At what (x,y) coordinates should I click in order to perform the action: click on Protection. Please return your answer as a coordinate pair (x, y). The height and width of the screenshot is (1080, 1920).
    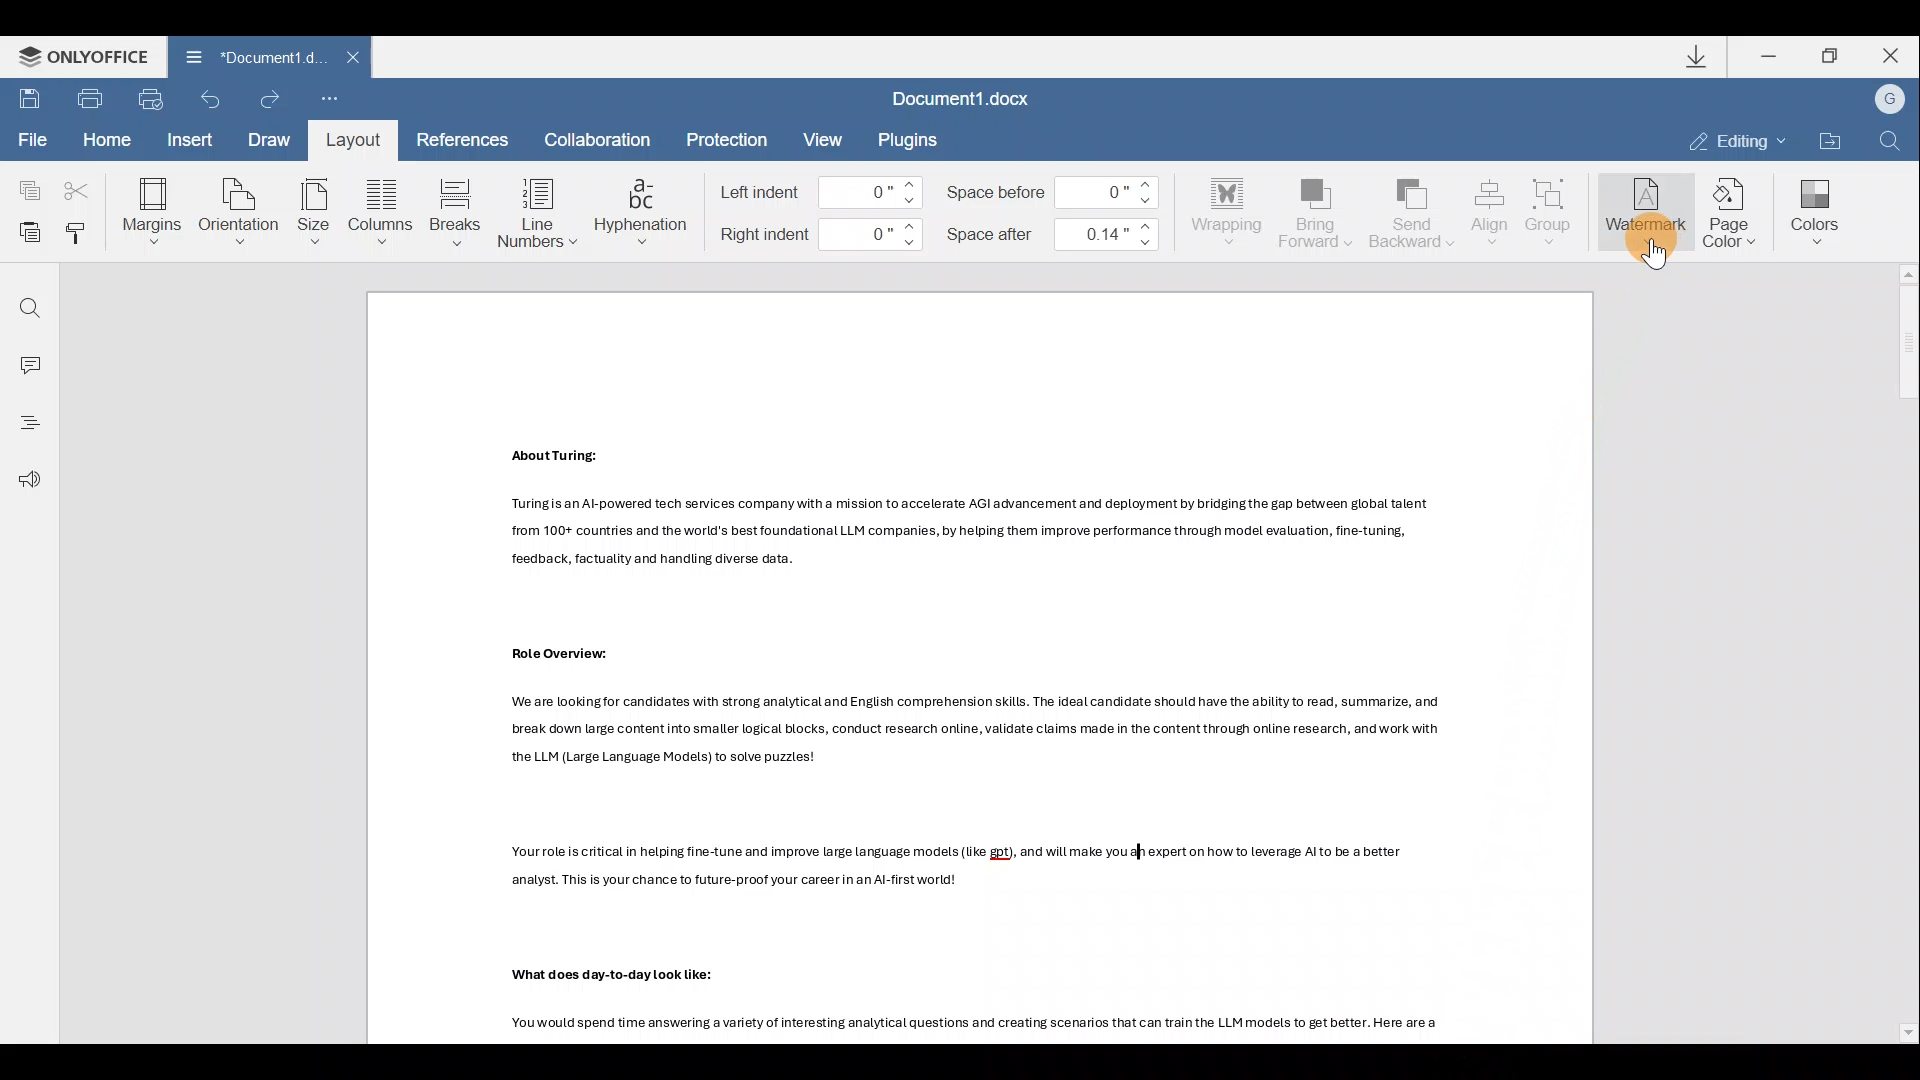
    Looking at the image, I should click on (730, 137).